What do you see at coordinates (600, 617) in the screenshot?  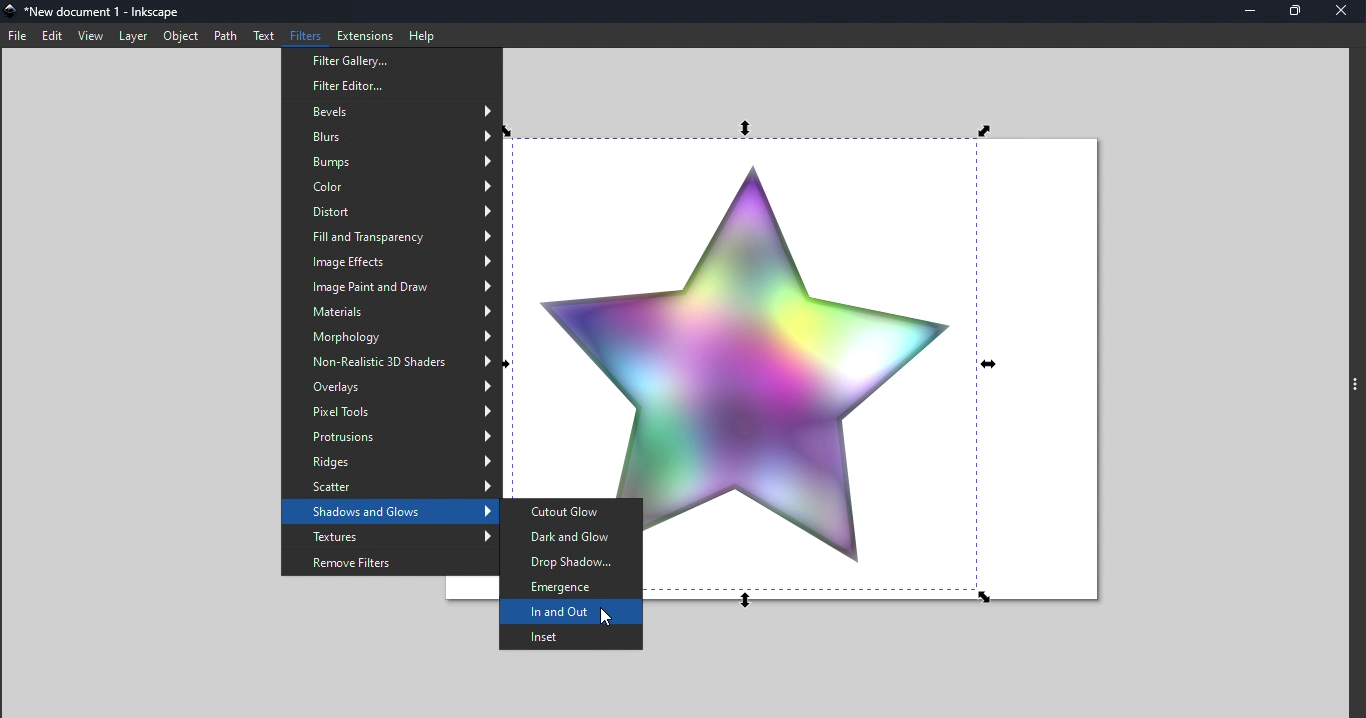 I see `cursor` at bounding box center [600, 617].